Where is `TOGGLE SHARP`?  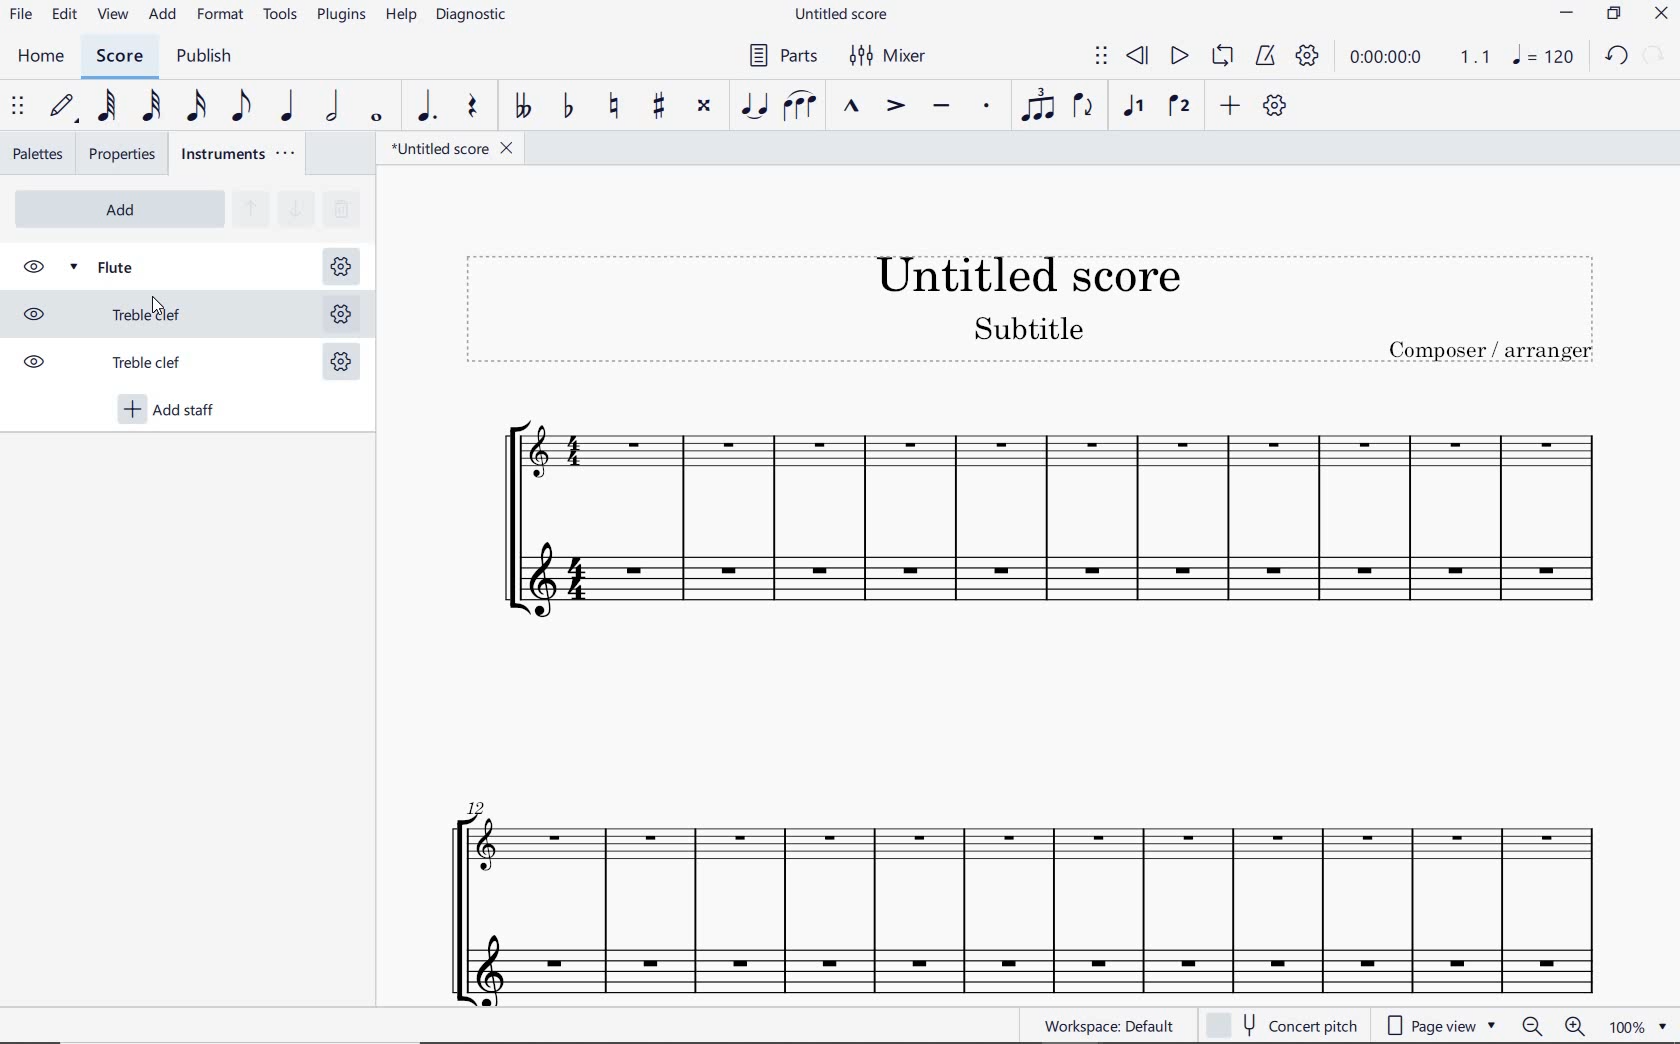
TOGGLE SHARP is located at coordinates (656, 105).